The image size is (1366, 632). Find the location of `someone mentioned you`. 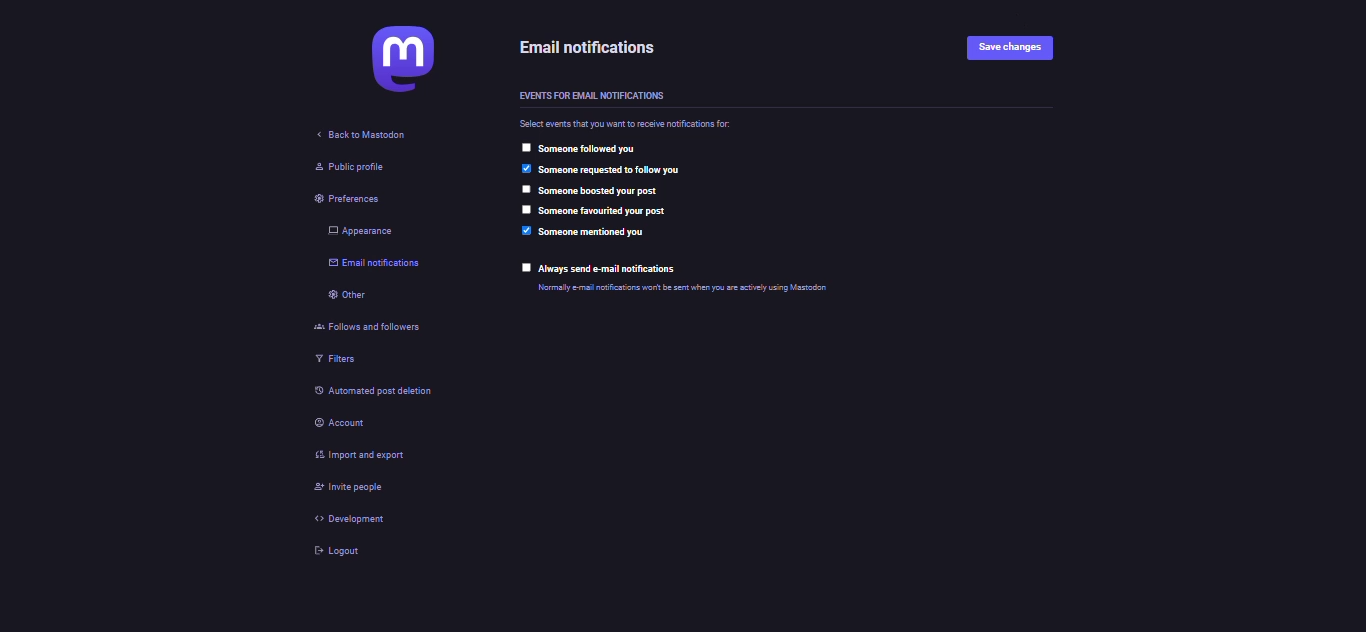

someone mentioned you is located at coordinates (593, 233).